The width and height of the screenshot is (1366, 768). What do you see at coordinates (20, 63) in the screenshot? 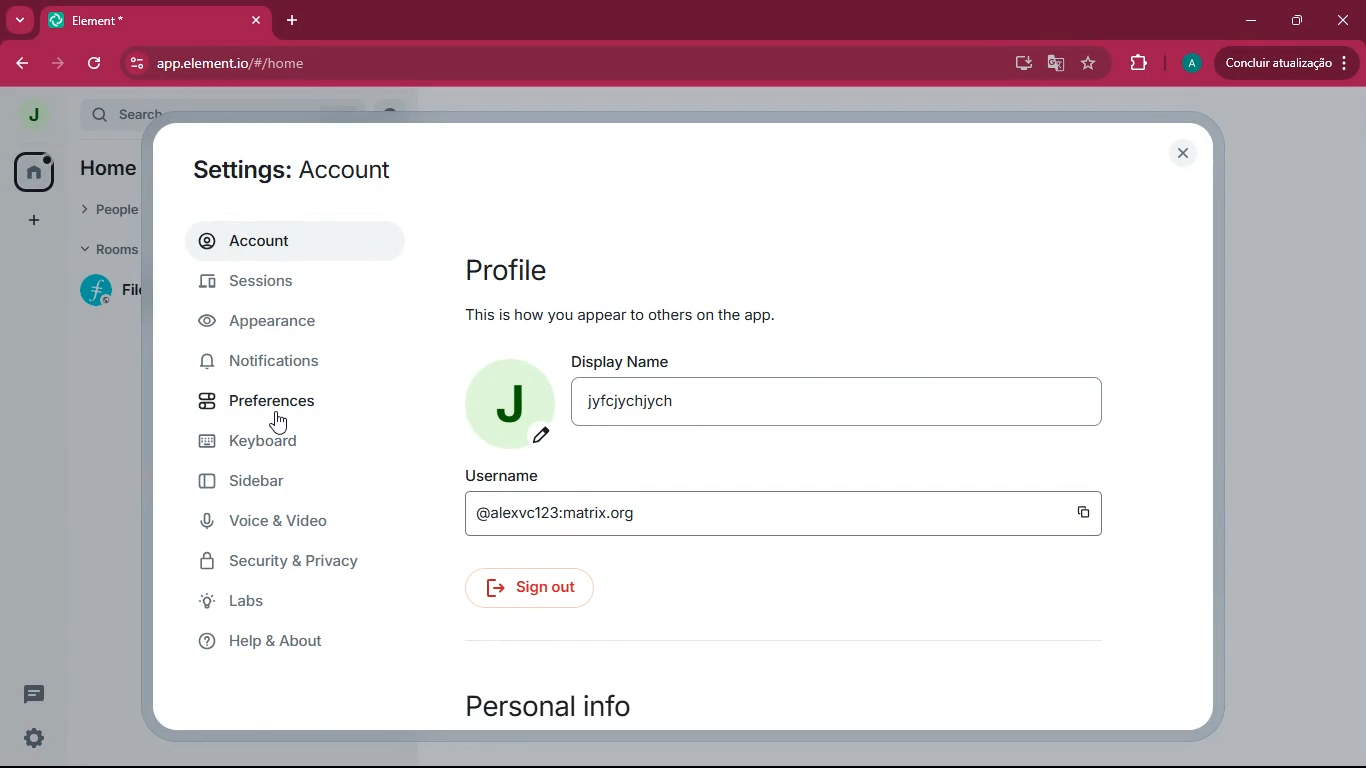
I see `back` at bounding box center [20, 63].